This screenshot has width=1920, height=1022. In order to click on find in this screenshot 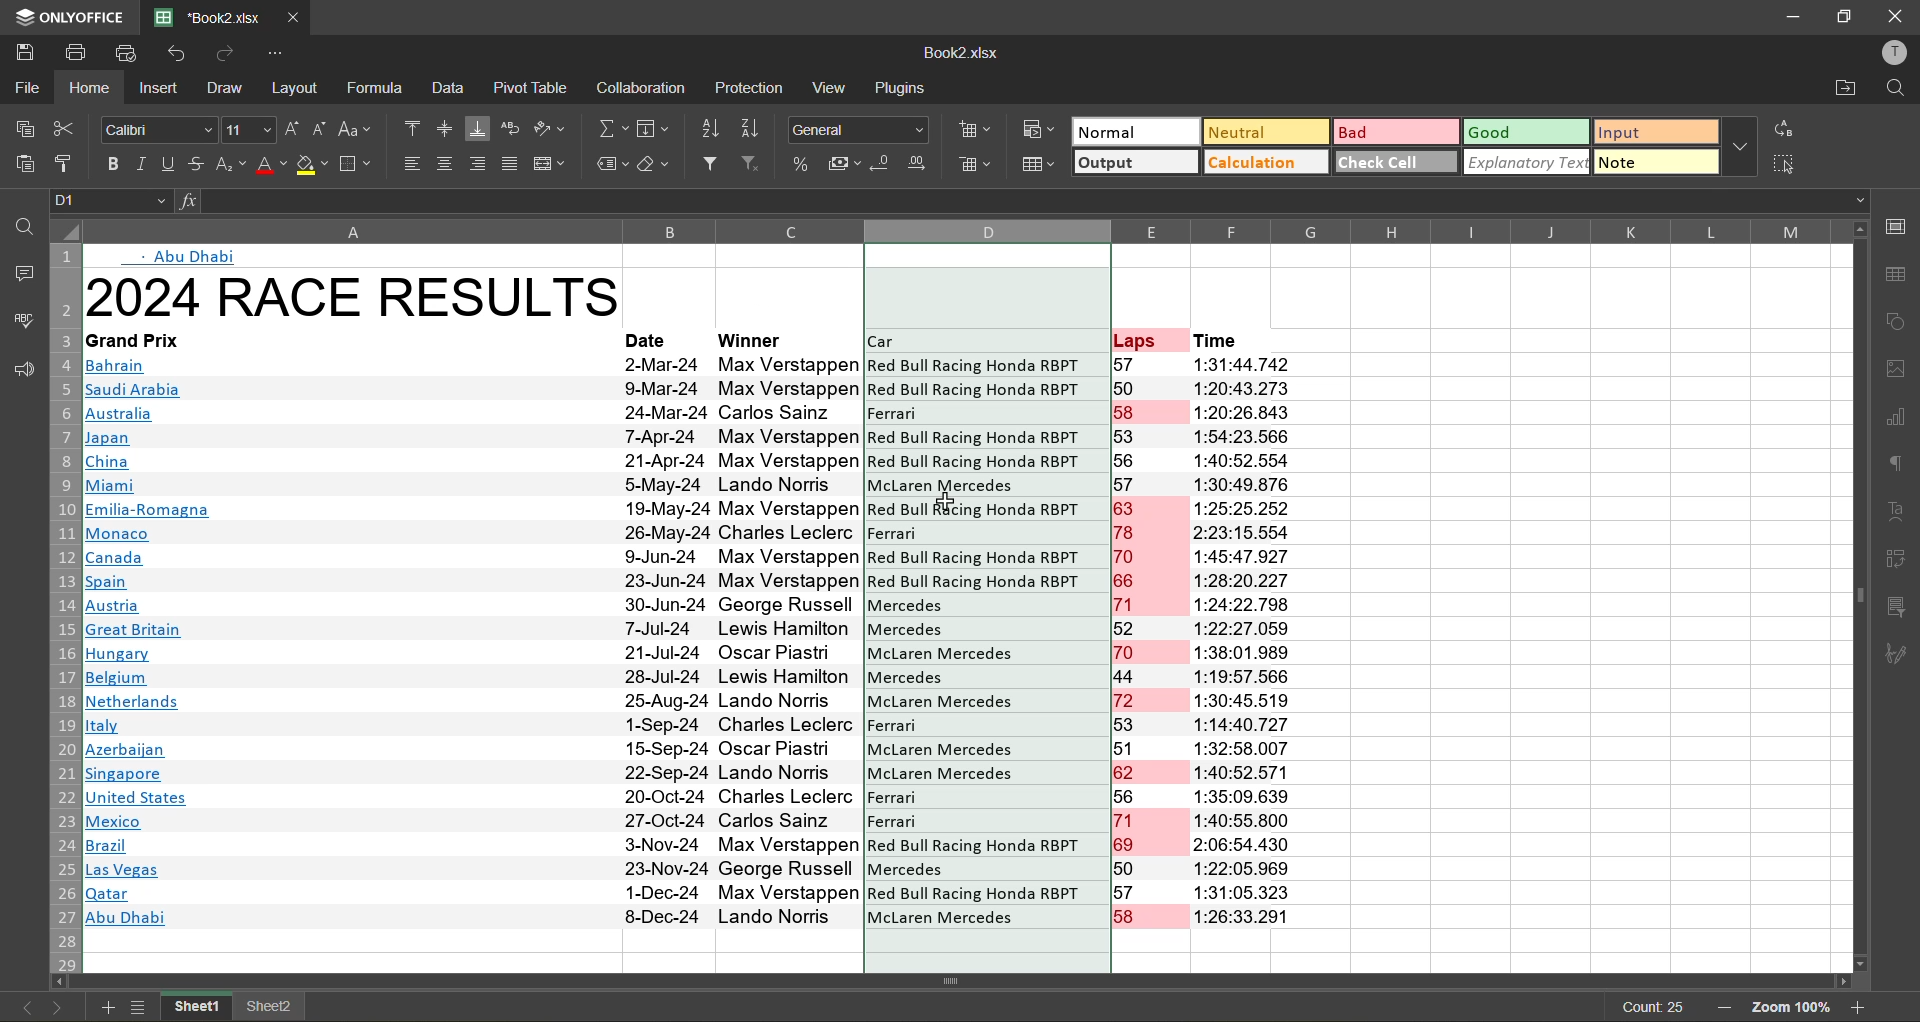, I will do `click(1897, 88)`.